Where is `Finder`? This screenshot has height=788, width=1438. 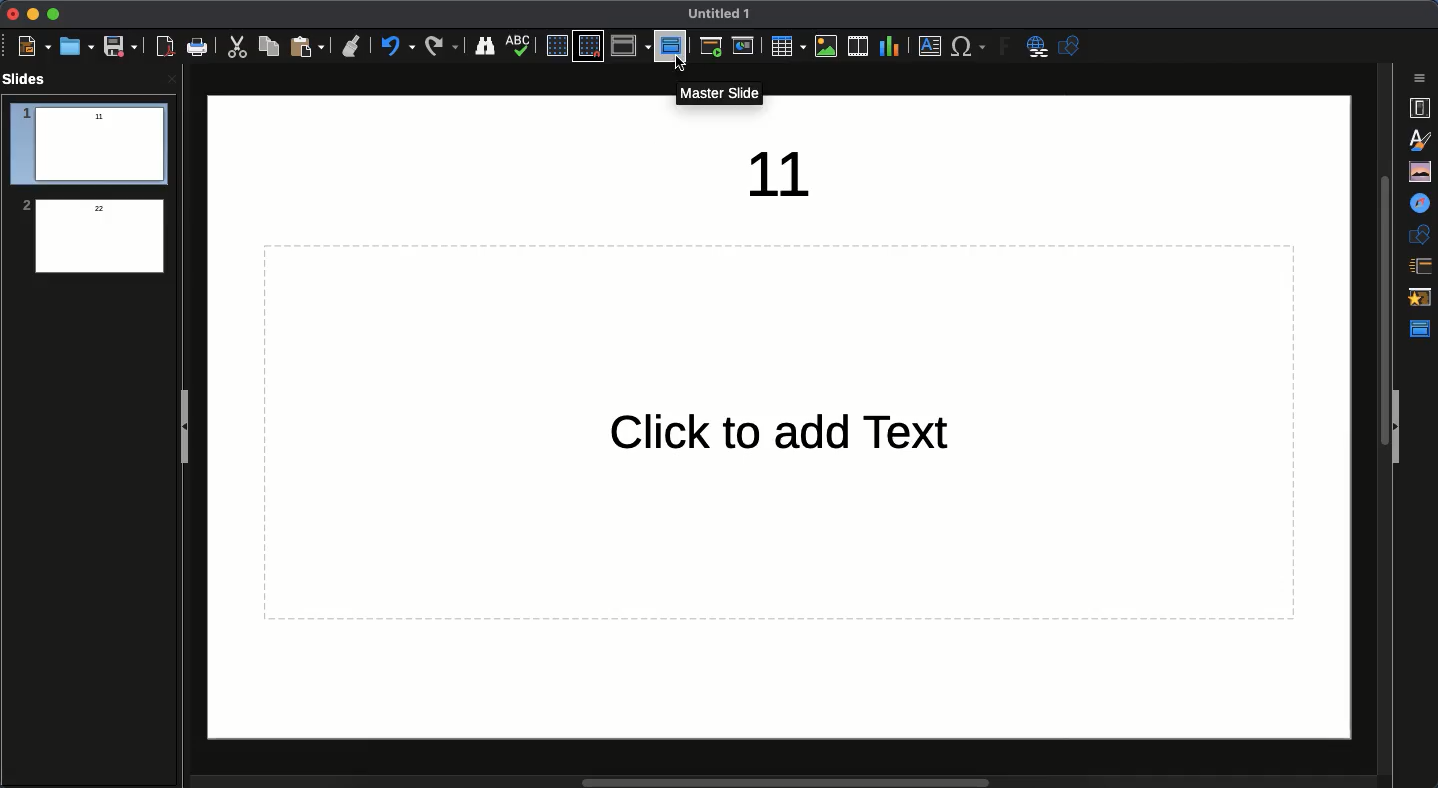 Finder is located at coordinates (485, 47).